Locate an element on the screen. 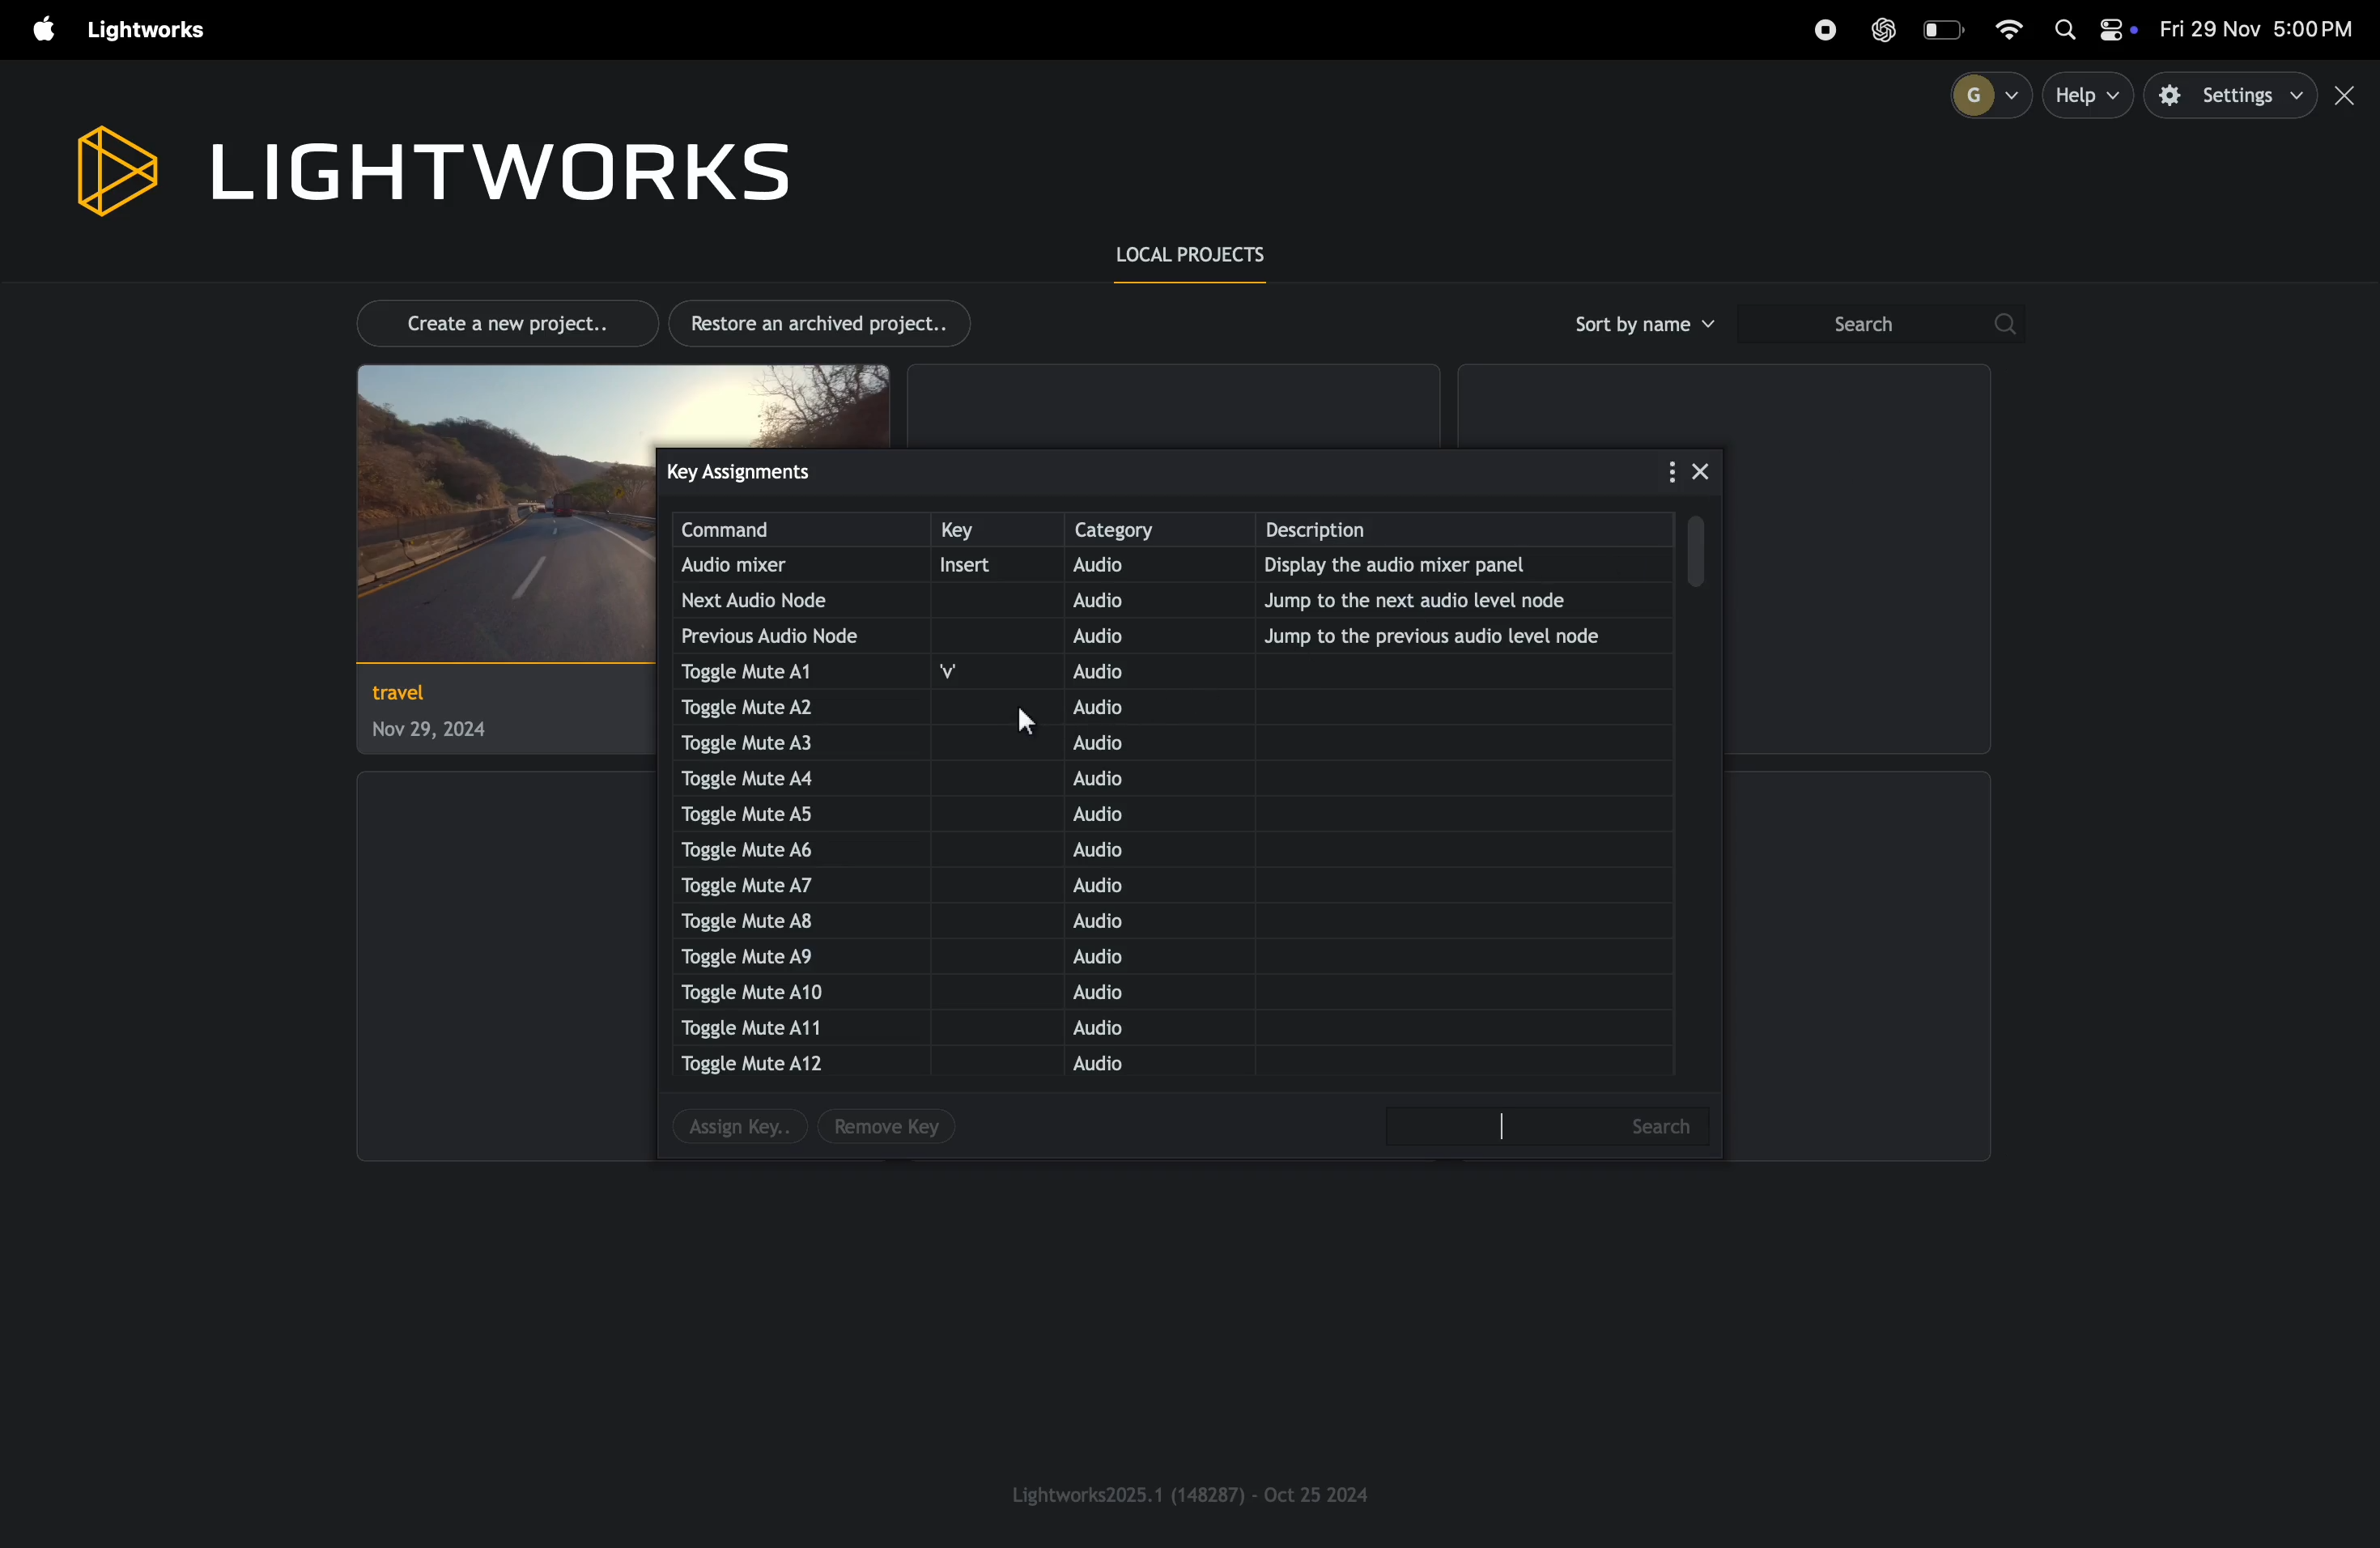 This screenshot has width=2380, height=1548. toggle mute 1 is located at coordinates (768, 673).